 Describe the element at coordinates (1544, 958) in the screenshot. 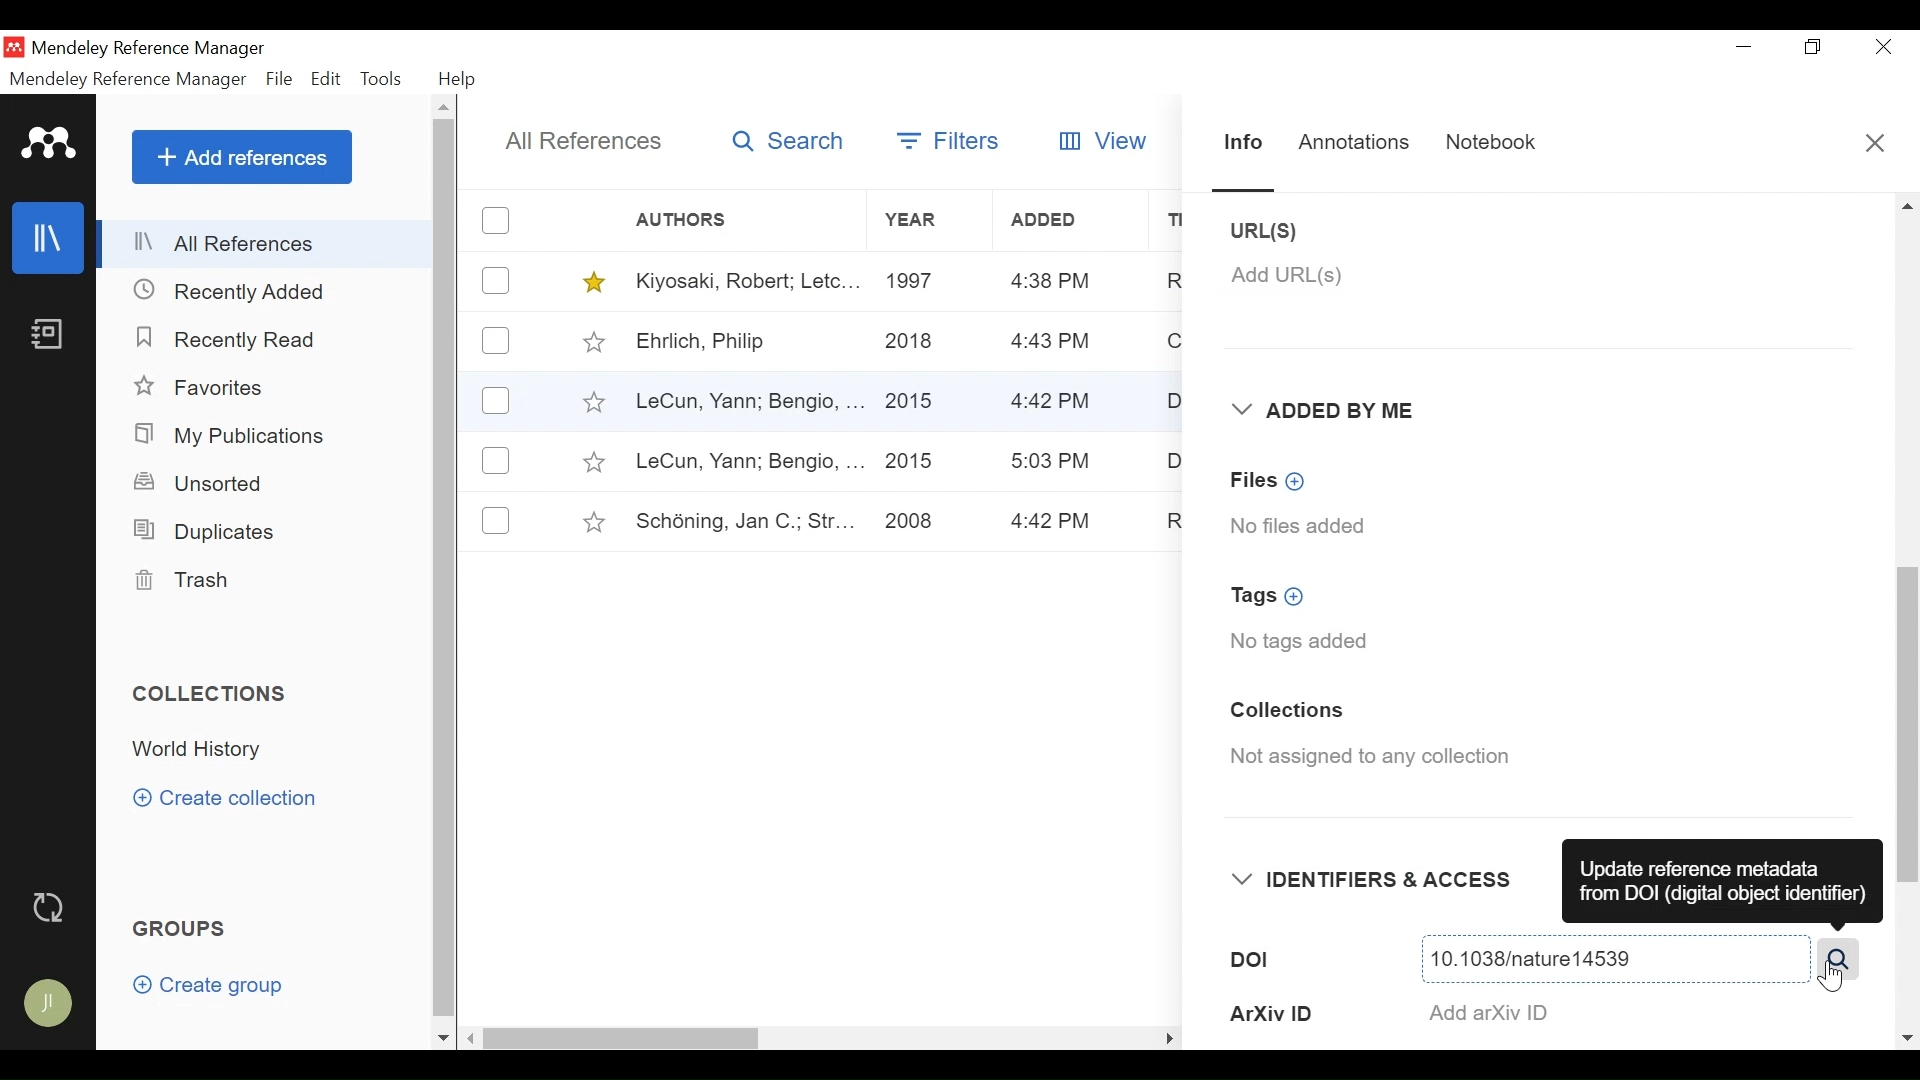

I see `DOI ` at that location.